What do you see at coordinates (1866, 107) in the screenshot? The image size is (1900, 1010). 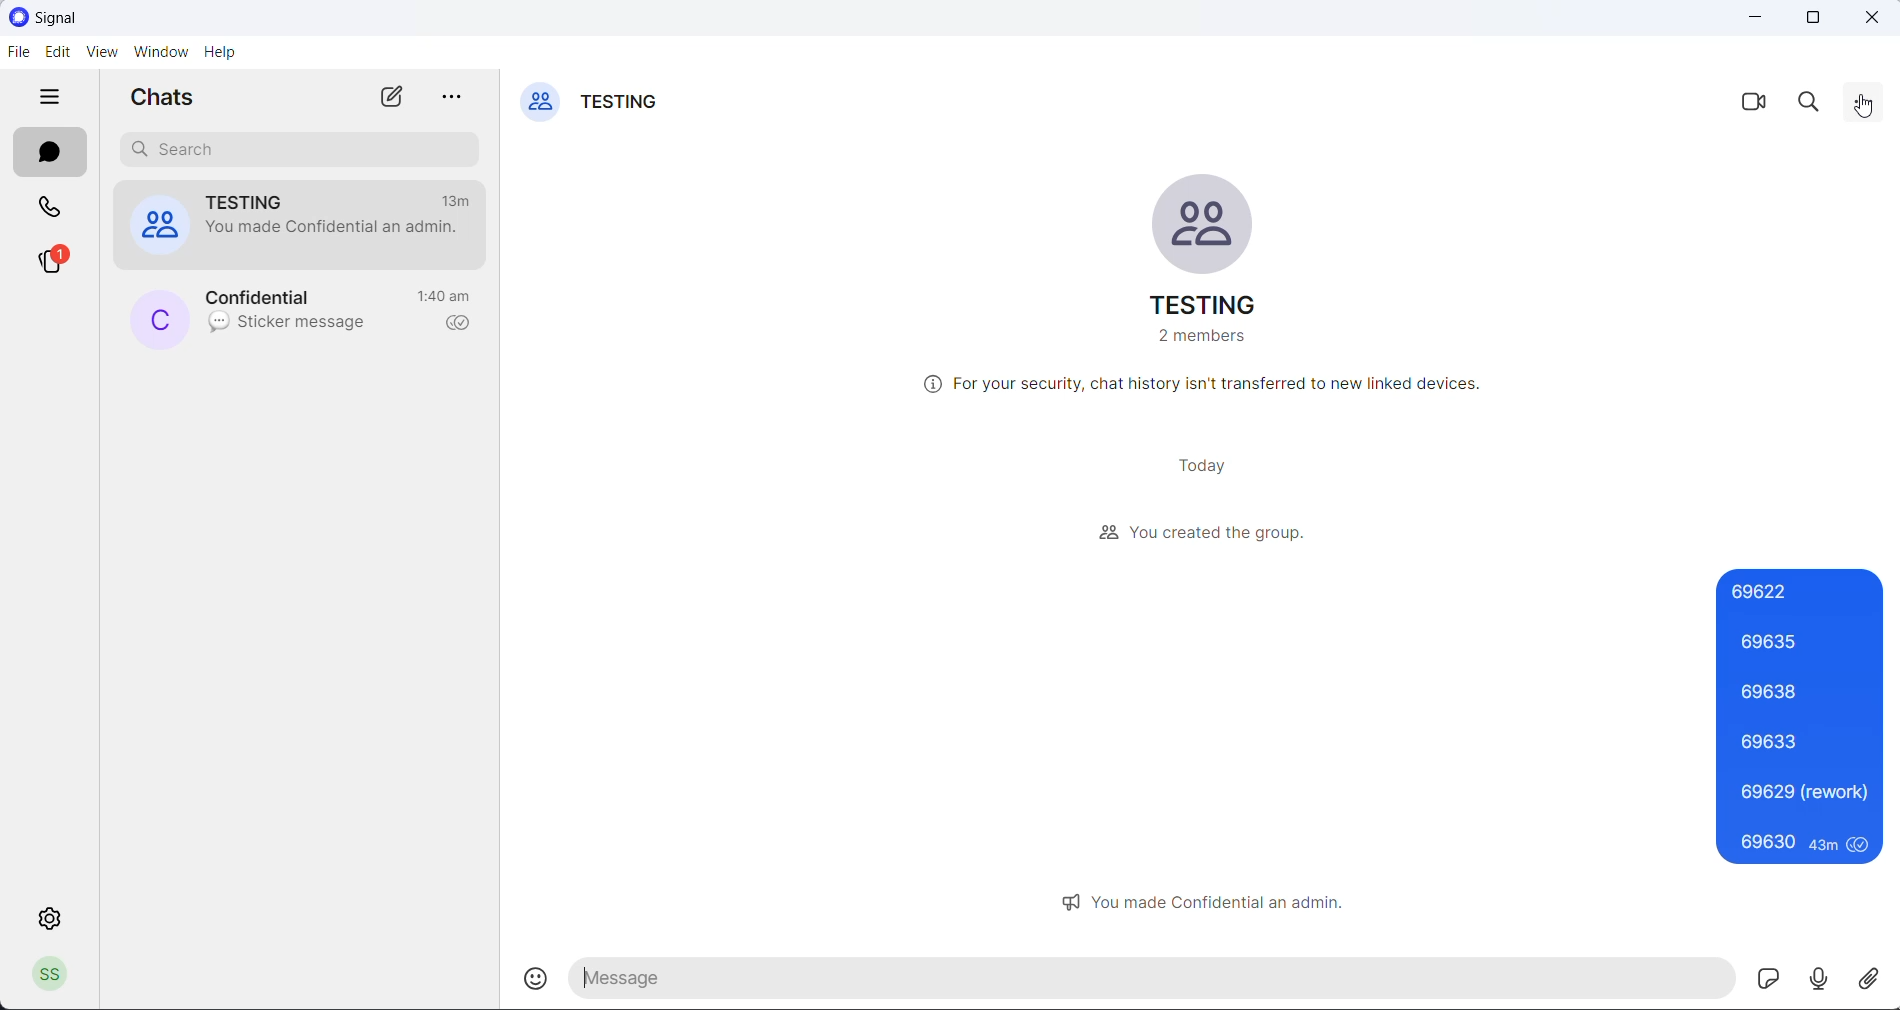 I see `more options` at bounding box center [1866, 107].